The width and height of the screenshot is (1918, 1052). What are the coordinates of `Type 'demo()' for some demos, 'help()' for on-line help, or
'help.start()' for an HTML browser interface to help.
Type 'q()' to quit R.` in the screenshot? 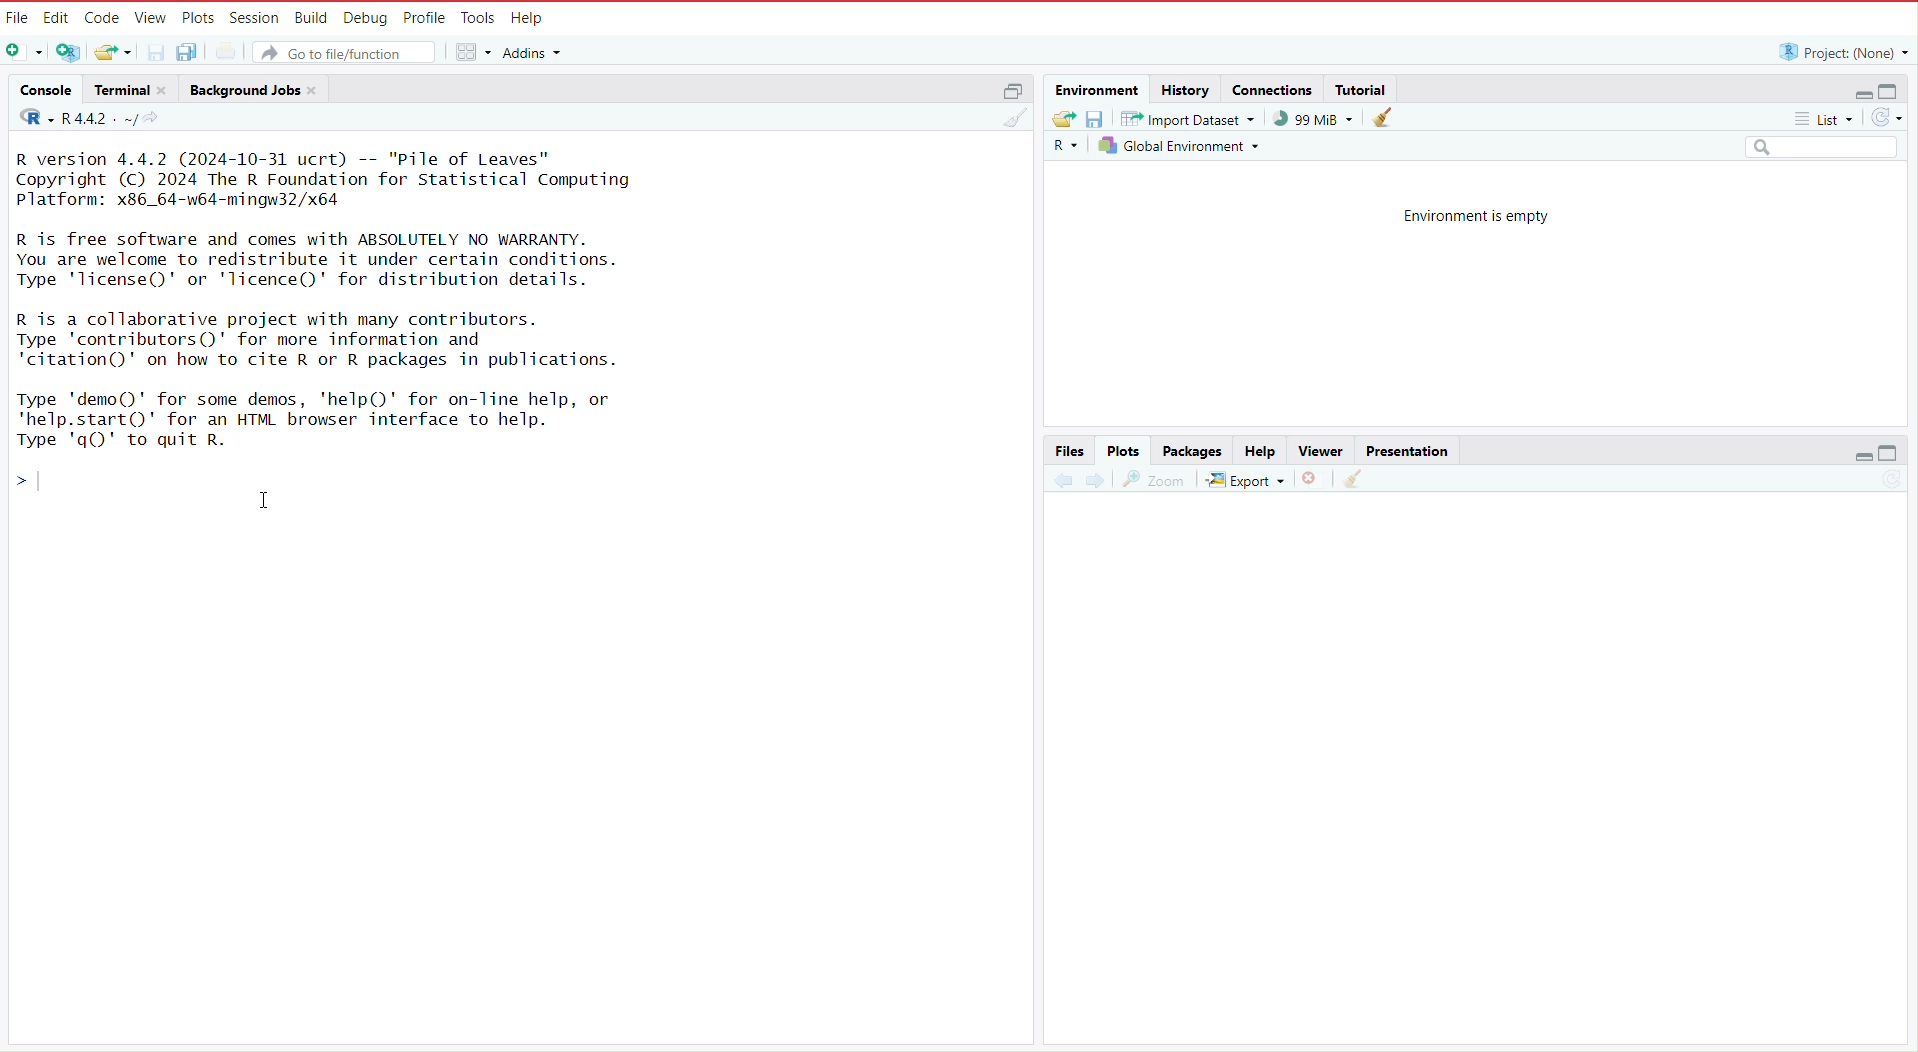 It's located at (331, 418).